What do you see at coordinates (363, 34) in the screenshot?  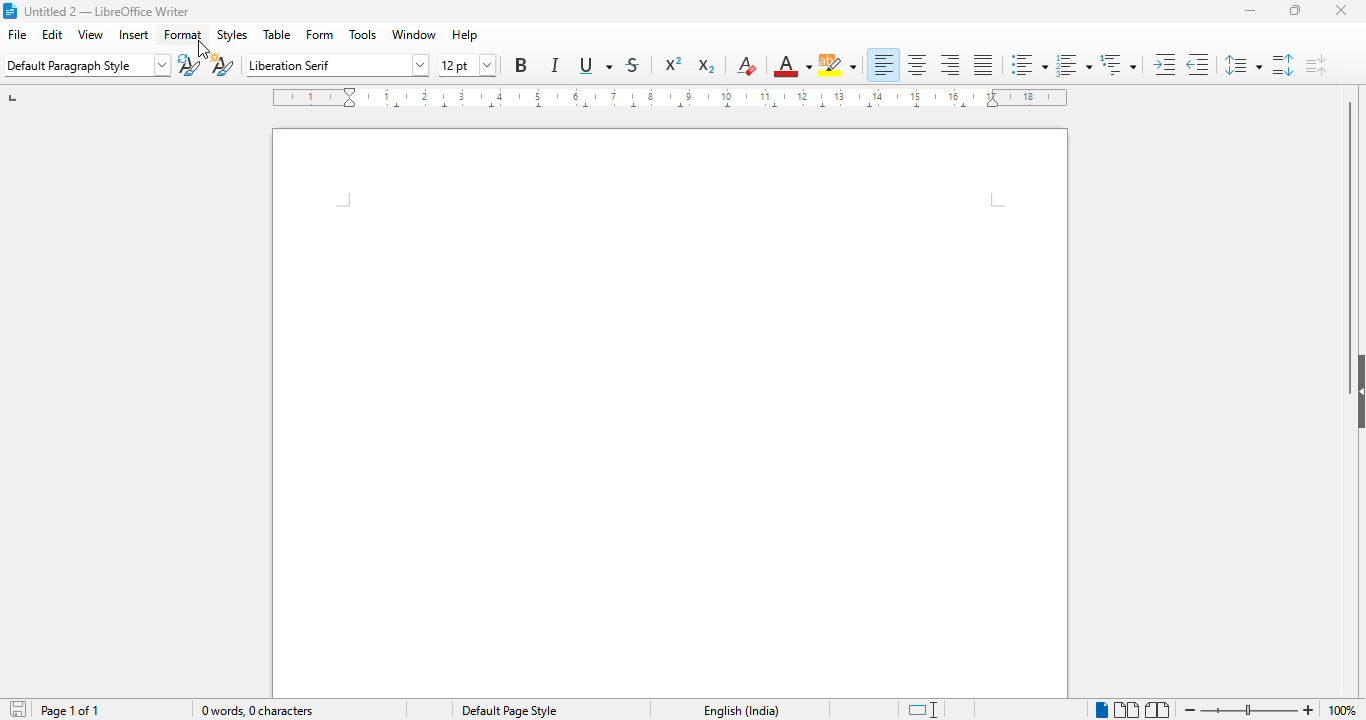 I see `tools` at bounding box center [363, 34].